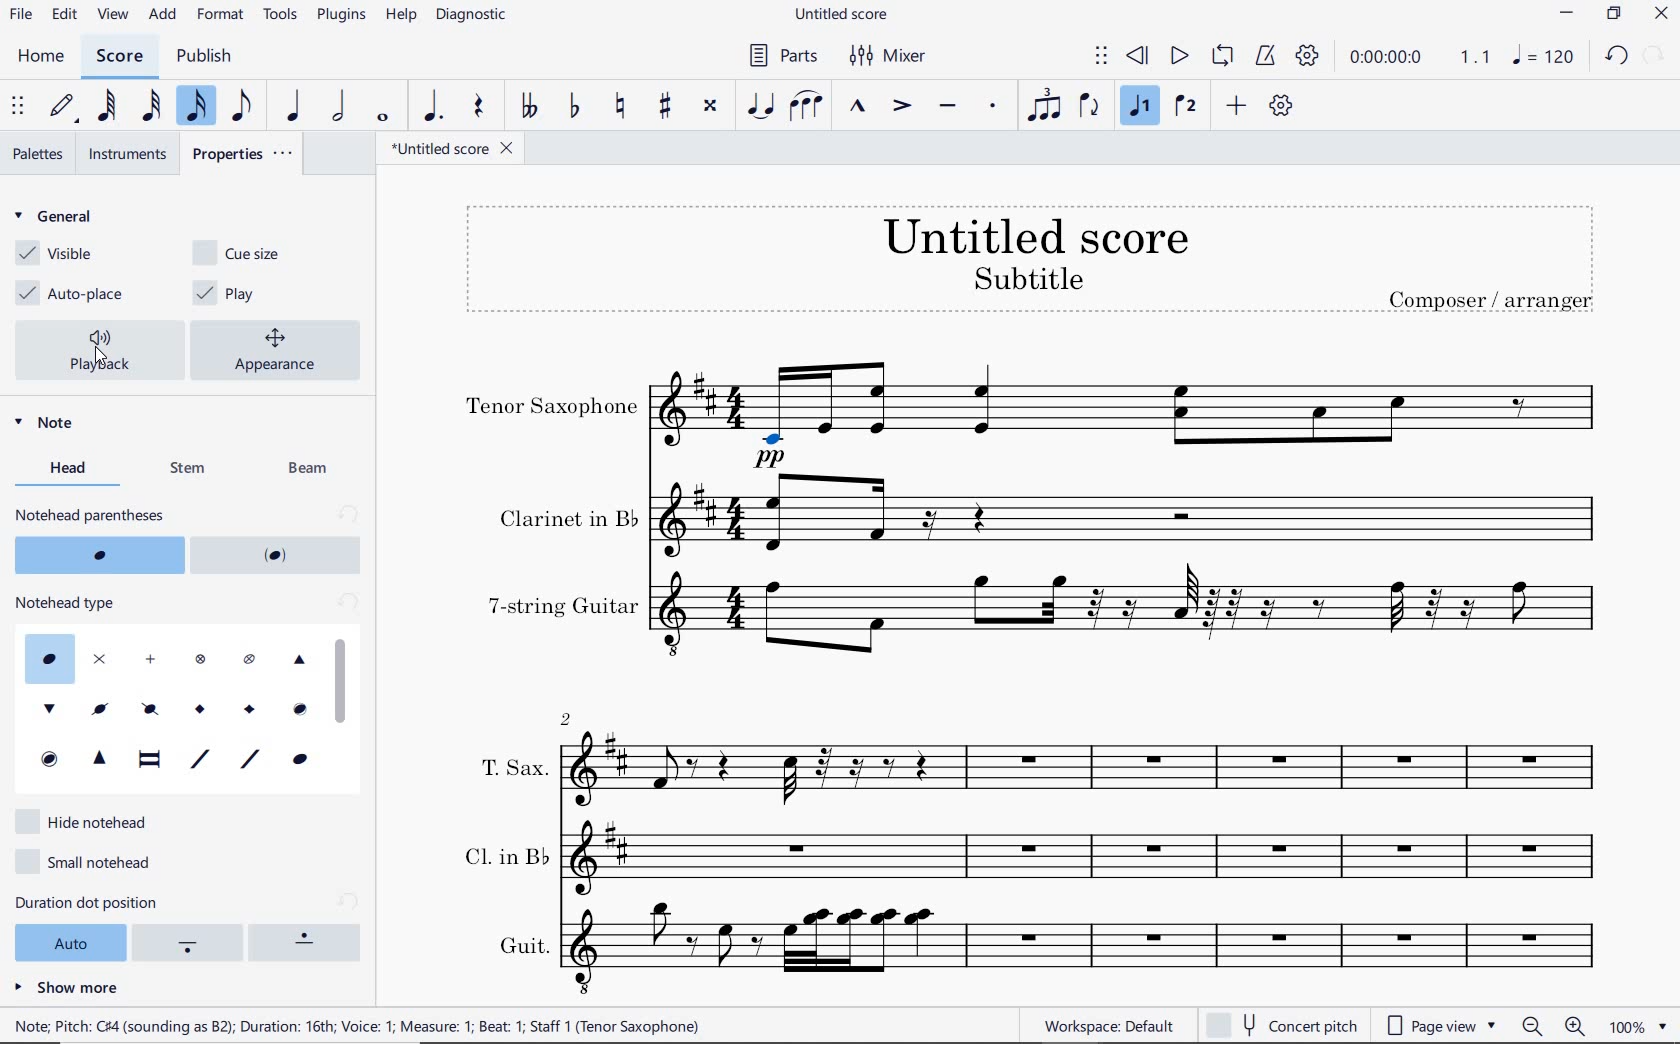 Image resolution: width=1680 pixels, height=1044 pixels. I want to click on text, so click(562, 606).